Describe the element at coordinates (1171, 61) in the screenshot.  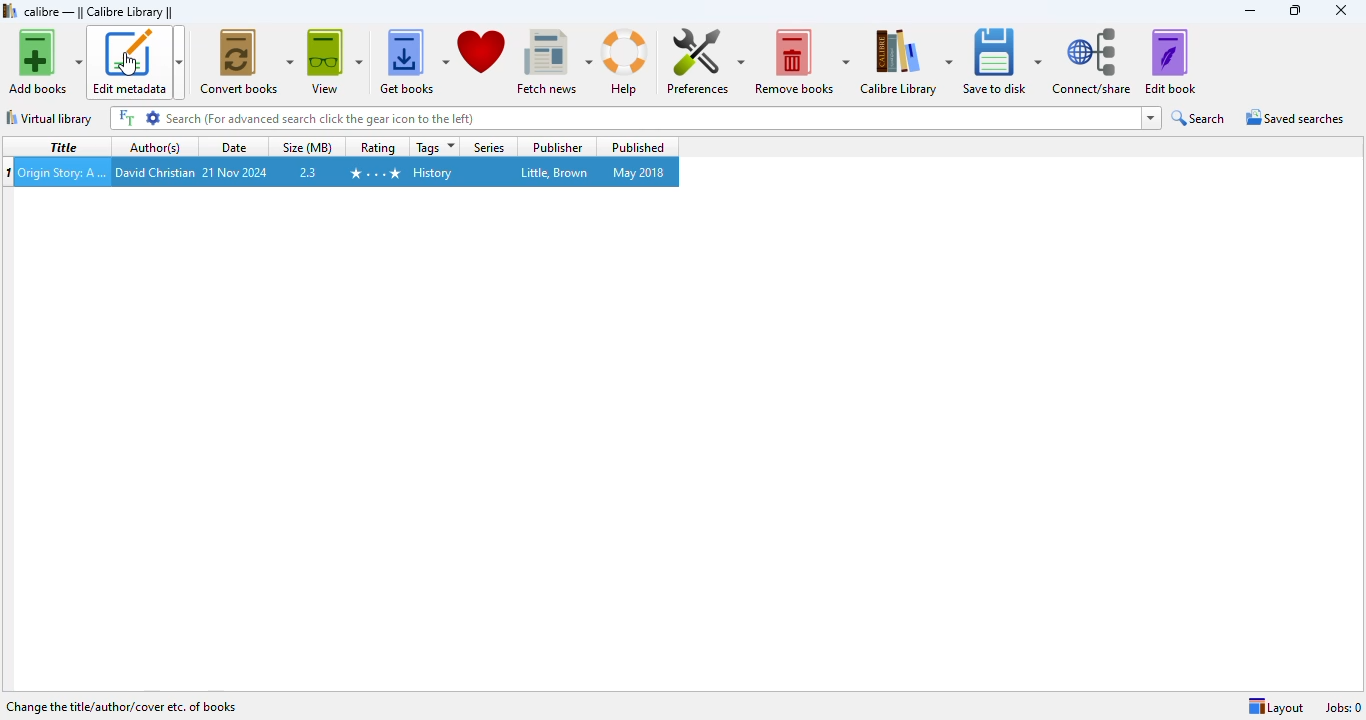
I see `edit book` at that location.